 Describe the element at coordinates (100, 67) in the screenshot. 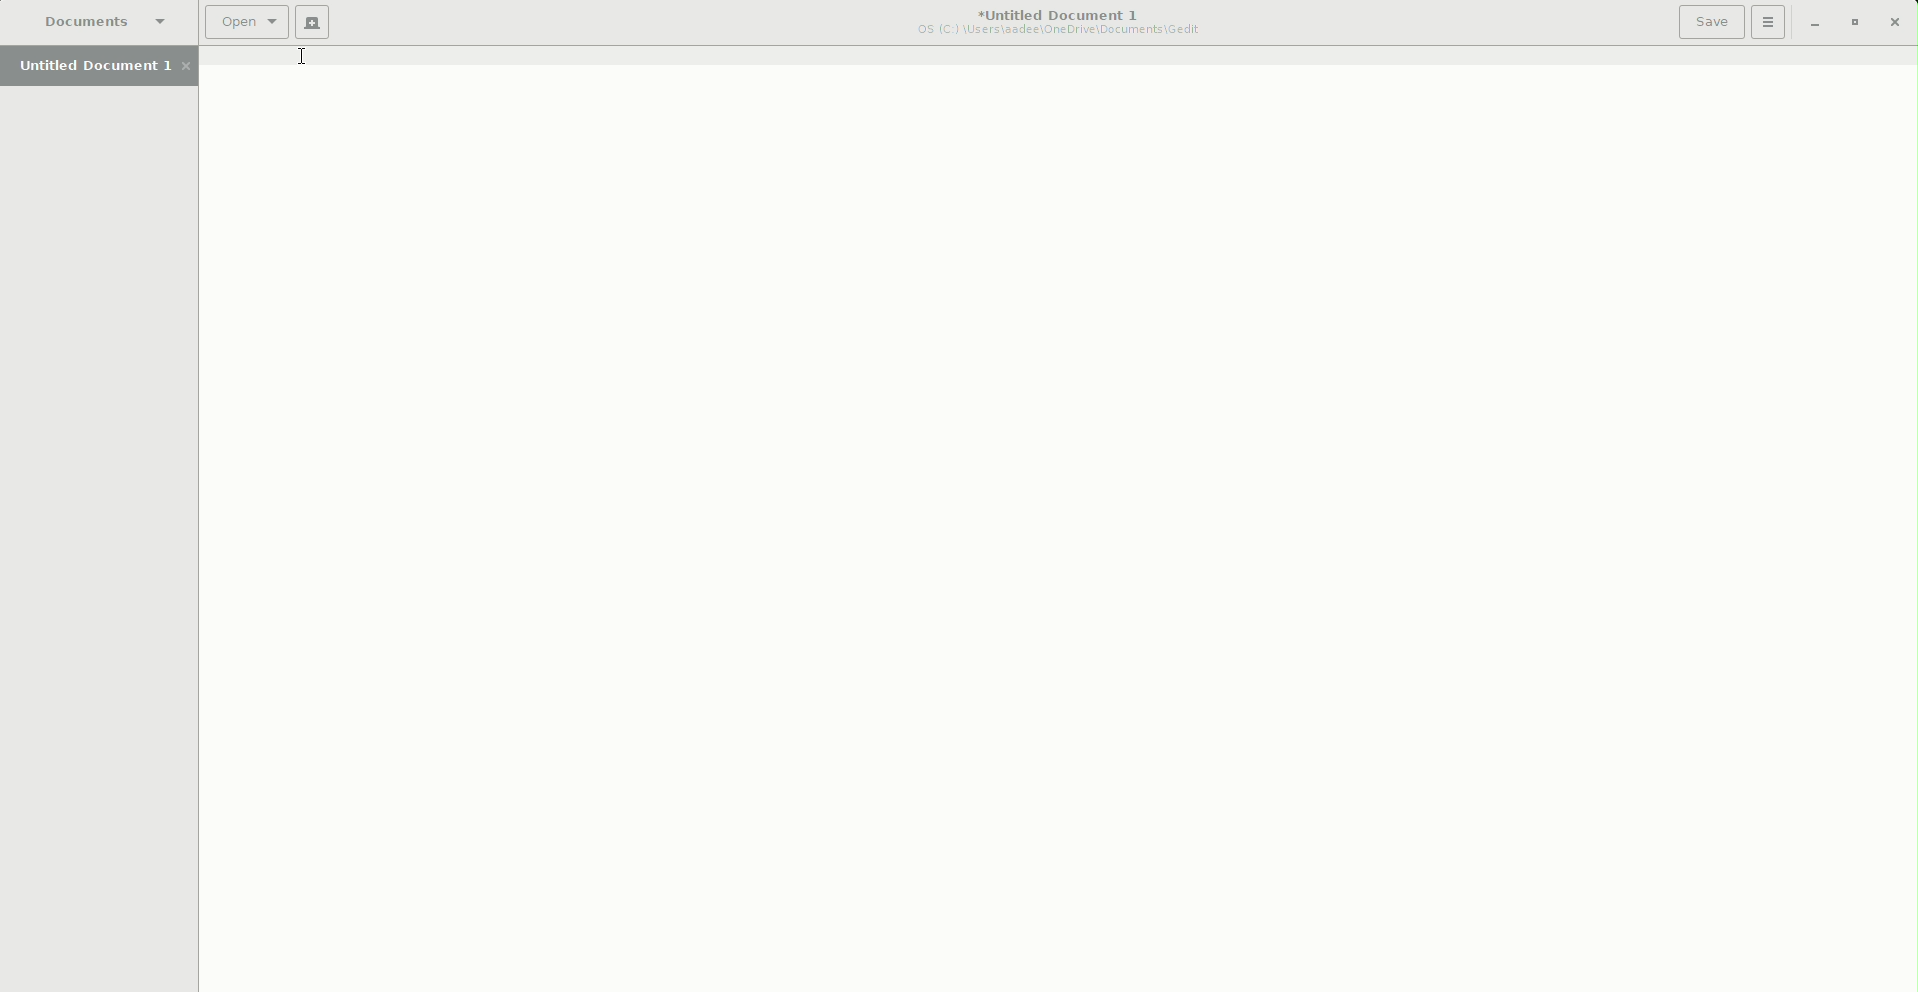

I see `Untitled Document` at that location.